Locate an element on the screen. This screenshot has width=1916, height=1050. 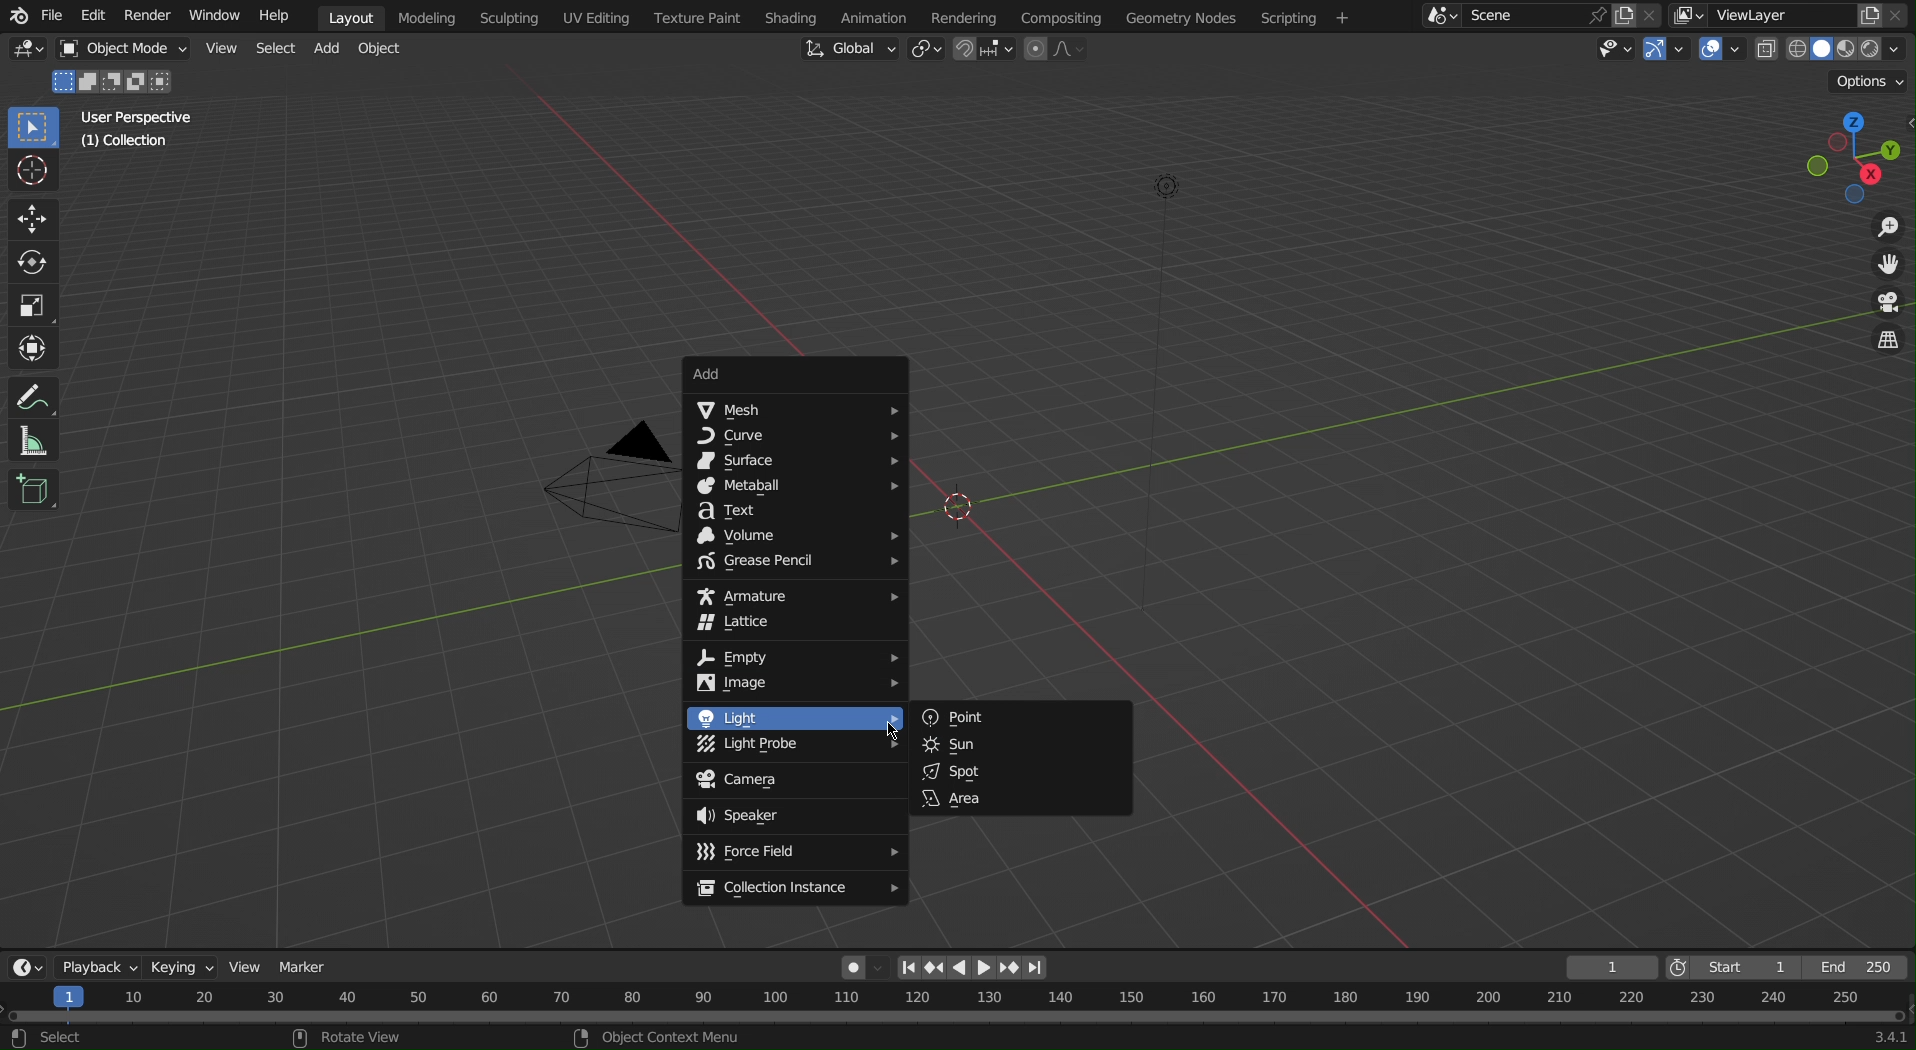
Keying is located at coordinates (187, 964).